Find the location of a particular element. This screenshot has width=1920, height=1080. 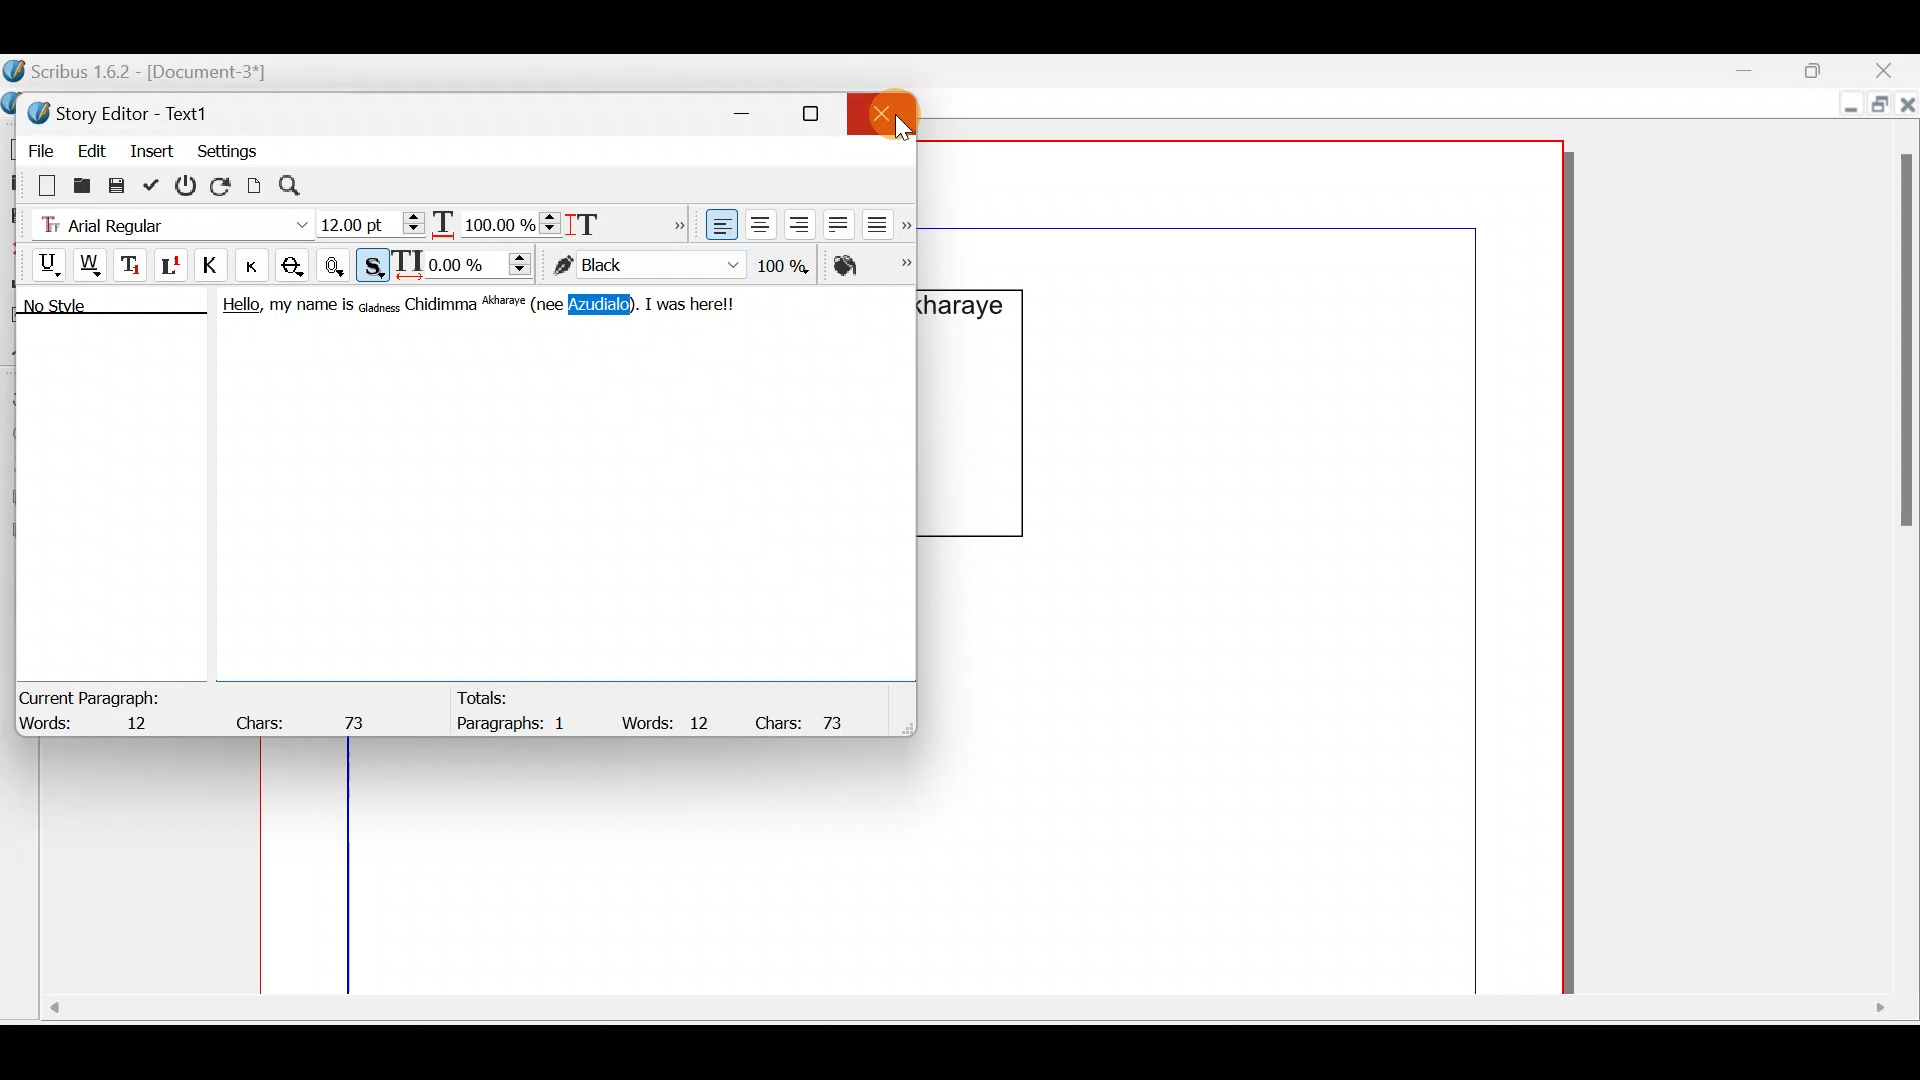

No style is located at coordinates (77, 309).